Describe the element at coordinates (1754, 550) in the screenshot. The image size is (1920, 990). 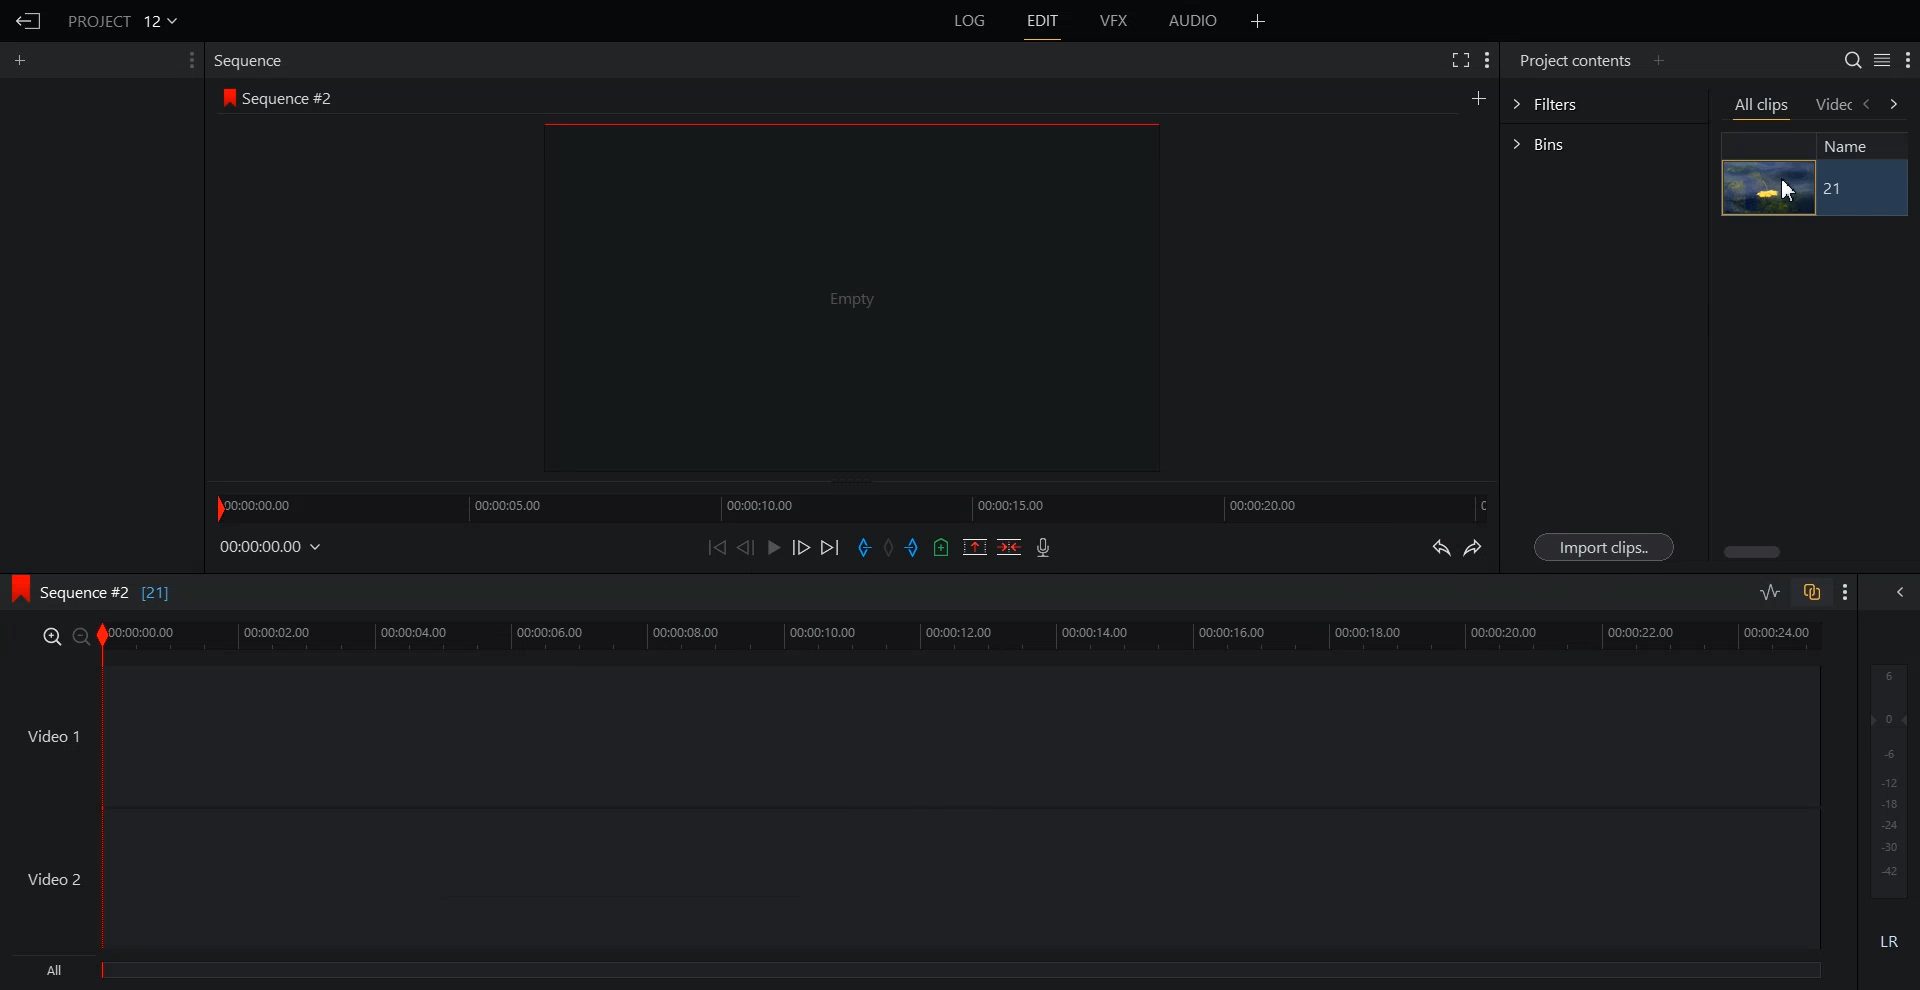
I see `scroll bar` at that location.